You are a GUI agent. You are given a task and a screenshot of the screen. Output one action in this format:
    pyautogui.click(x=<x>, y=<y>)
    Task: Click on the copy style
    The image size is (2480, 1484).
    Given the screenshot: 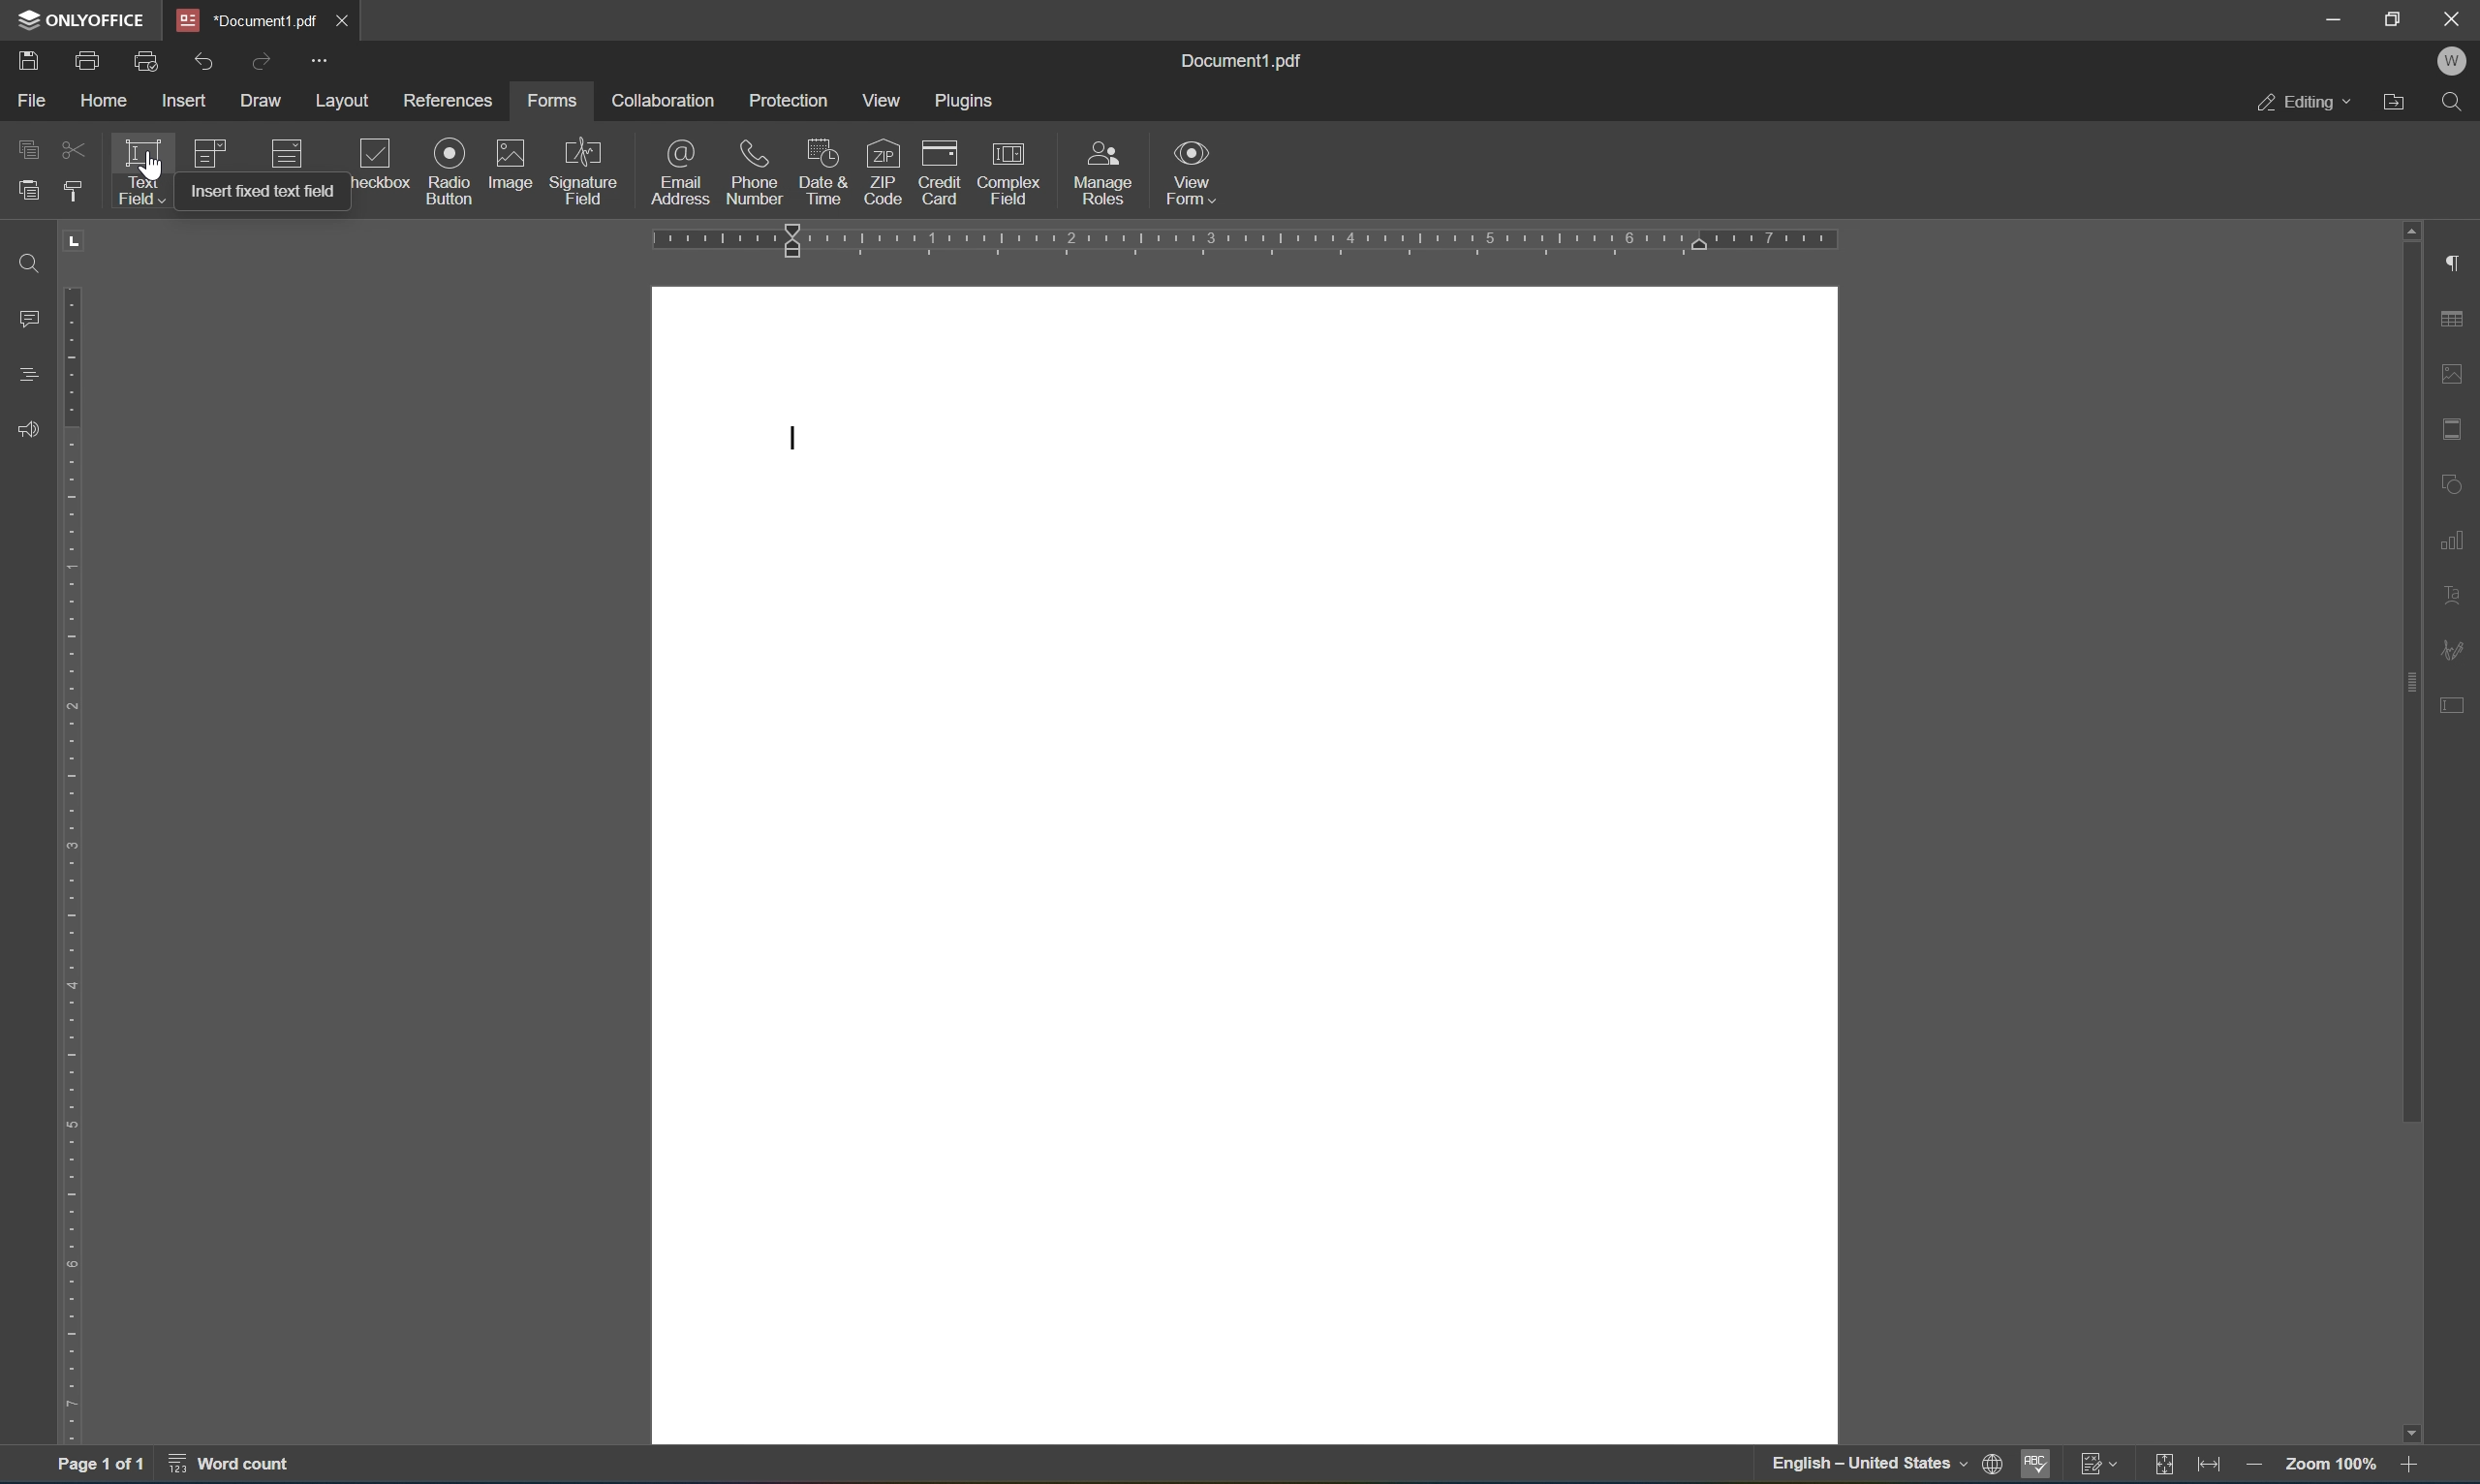 What is the action you would take?
    pyautogui.click(x=71, y=190)
    